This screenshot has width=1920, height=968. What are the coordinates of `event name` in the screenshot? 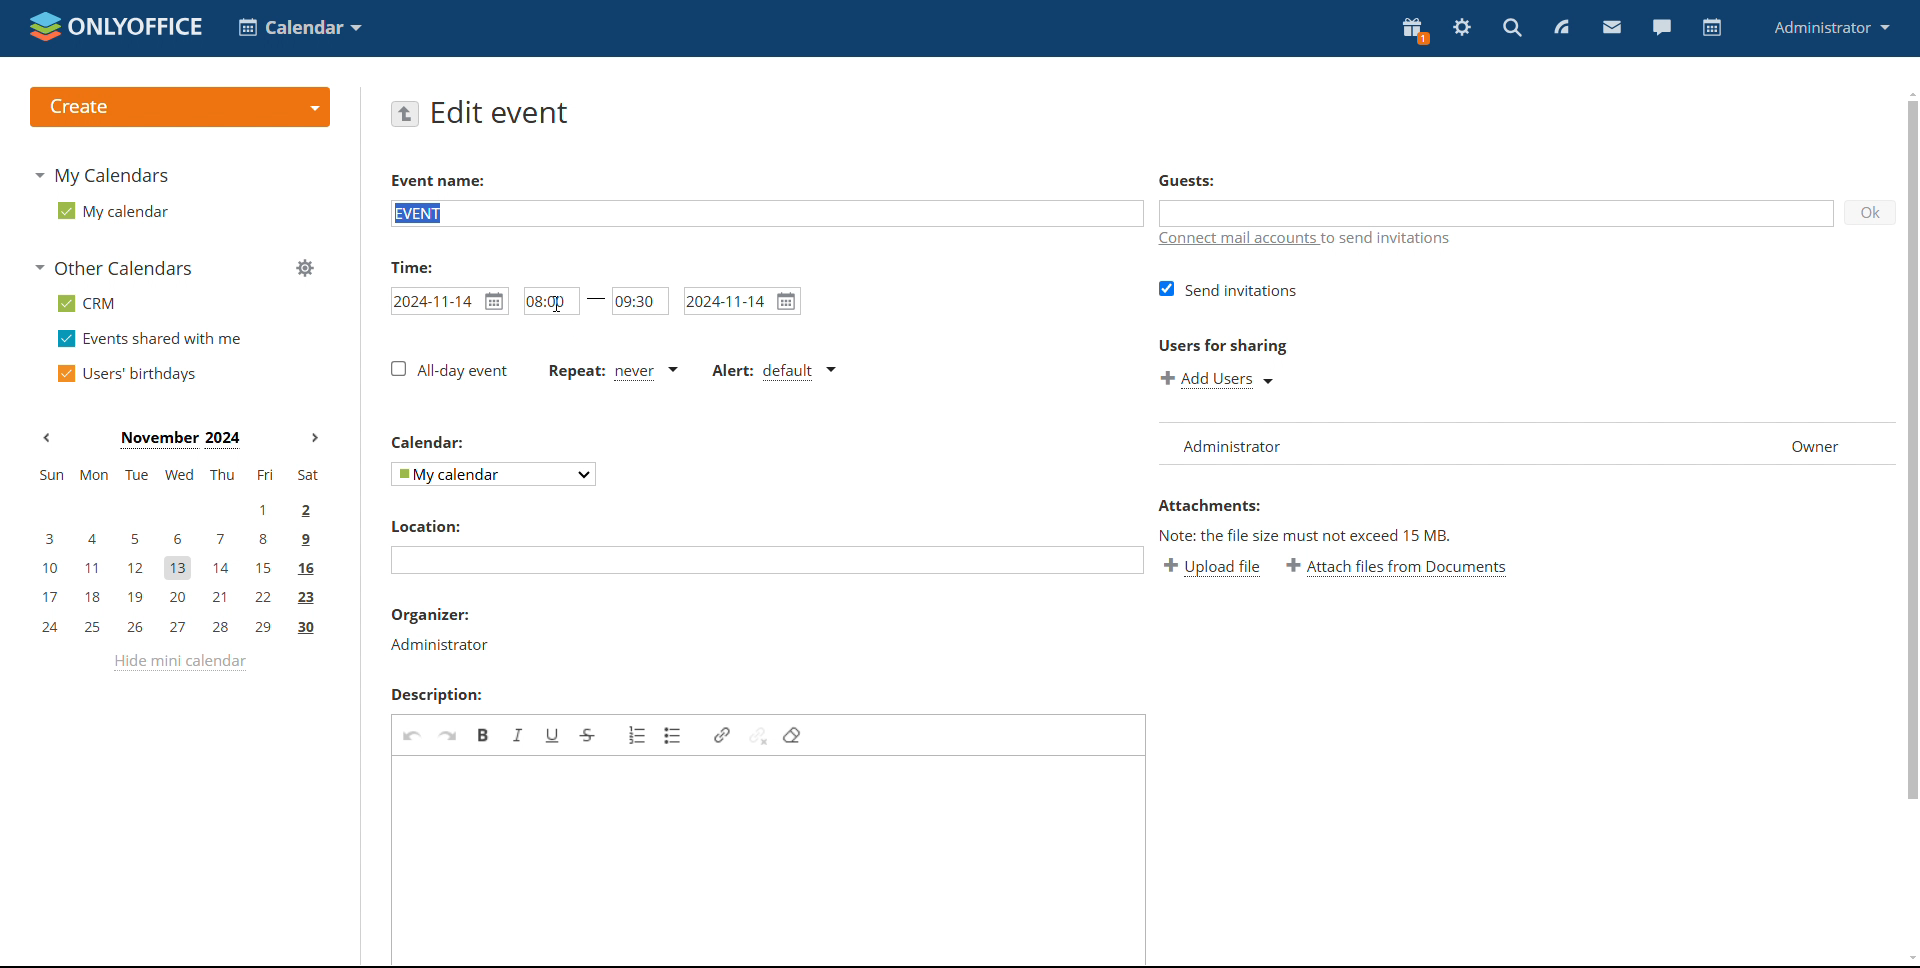 It's located at (437, 180).